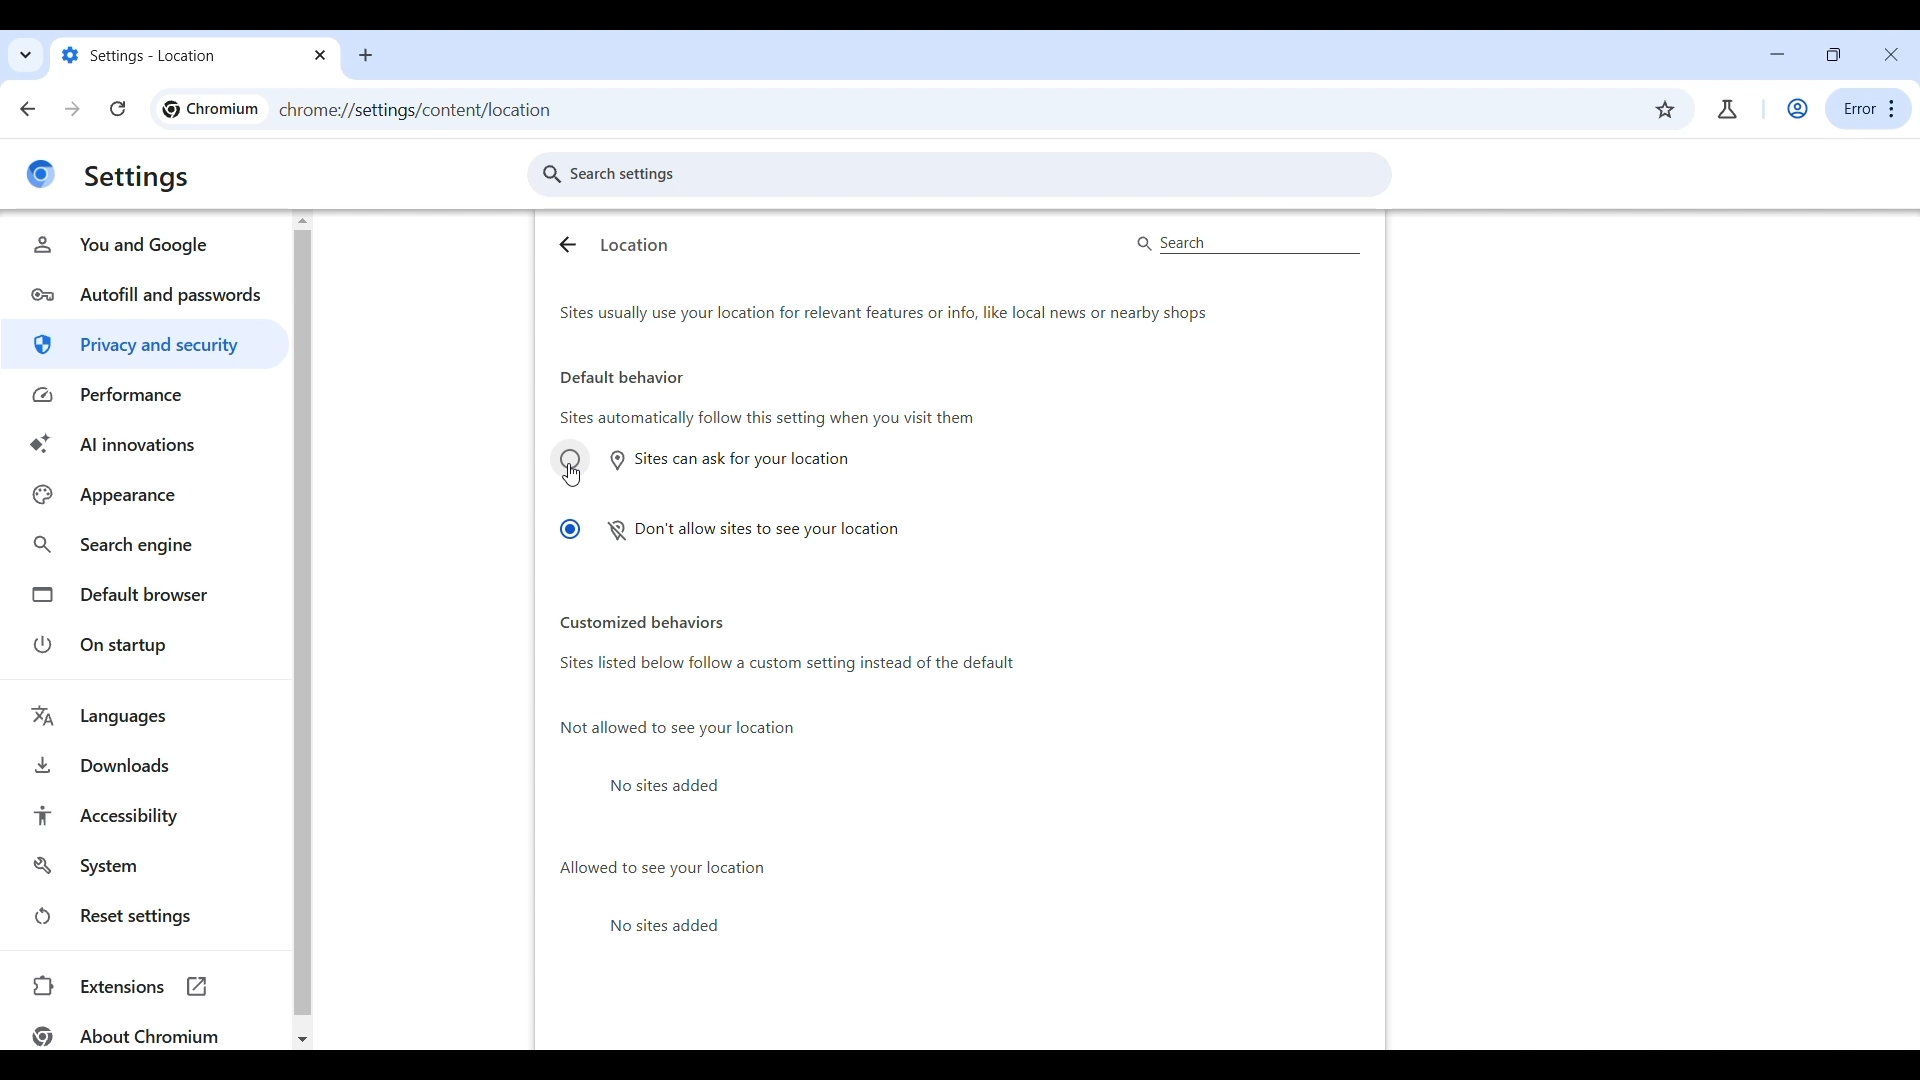 The width and height of the screenshot is (1920, 1080). What do you see at coordinates (621, 376) in the screenshot?
I see `default behavior` at bounding box center [621, 376].